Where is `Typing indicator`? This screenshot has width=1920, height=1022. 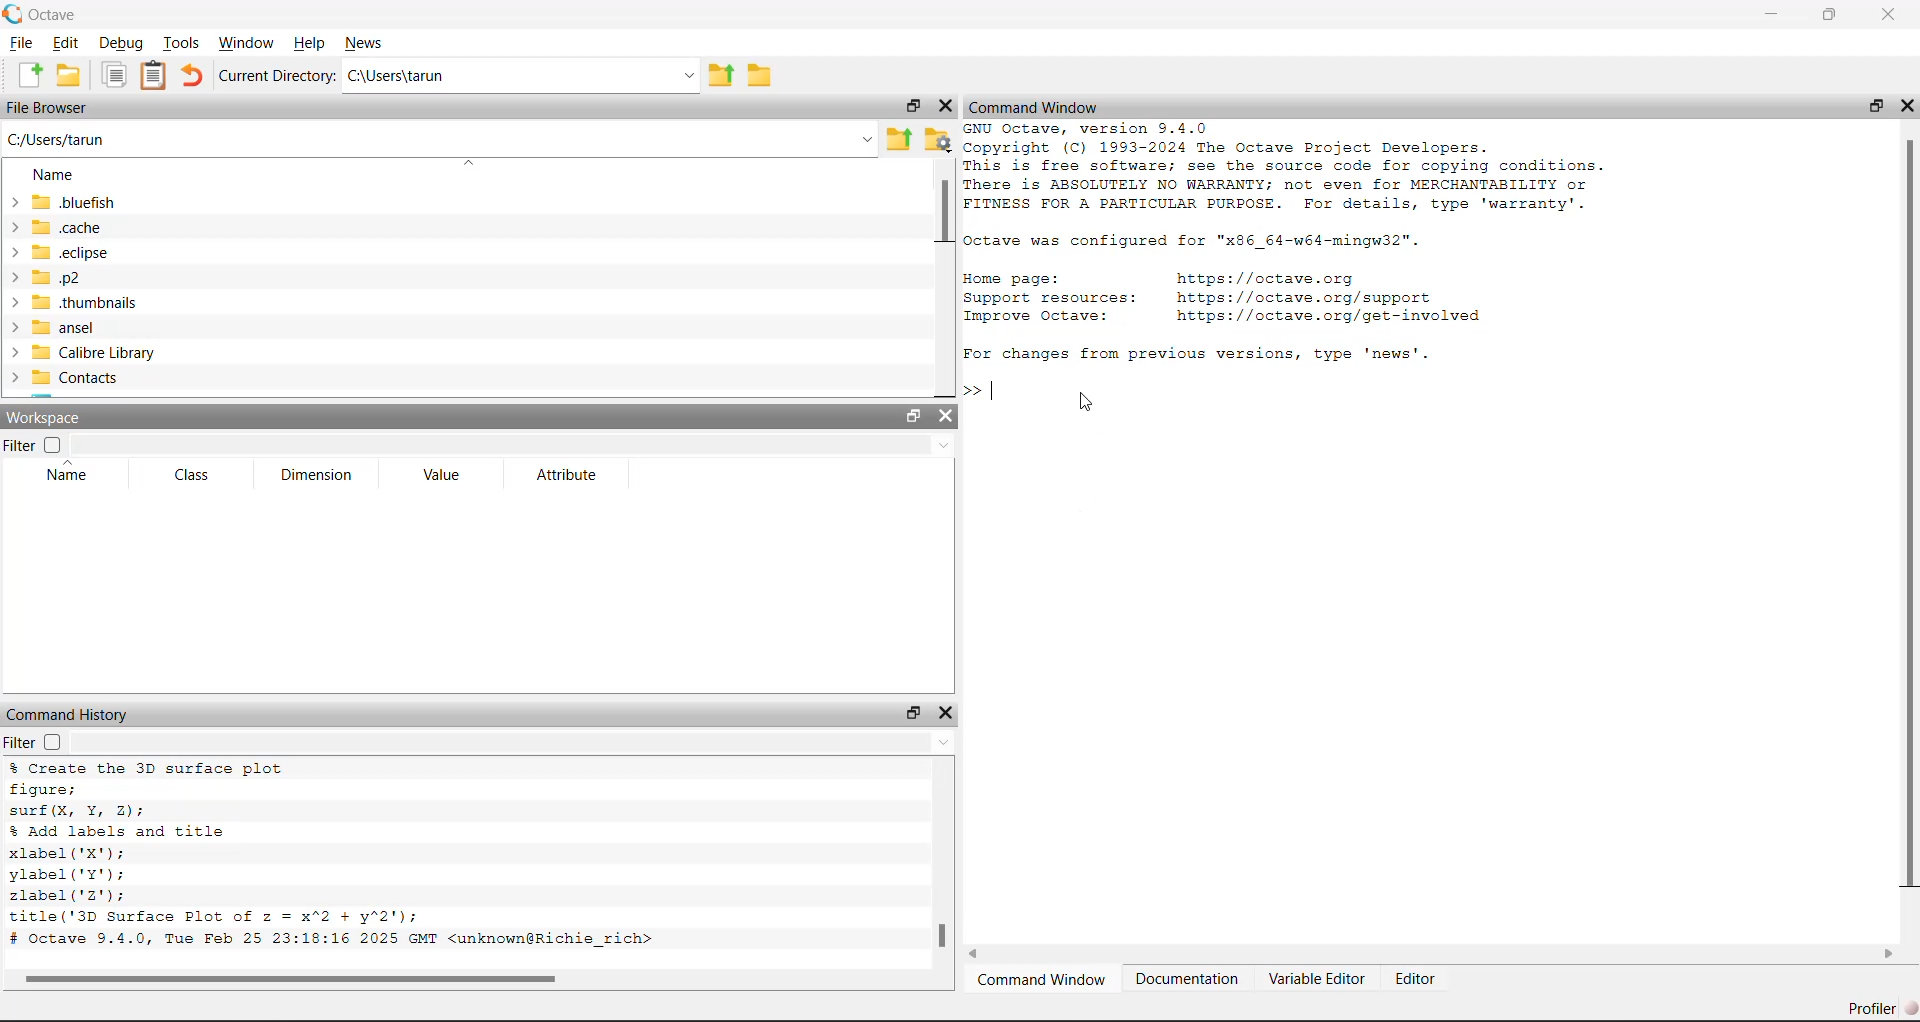
Typing indicator is located at coordinates (989, 394).